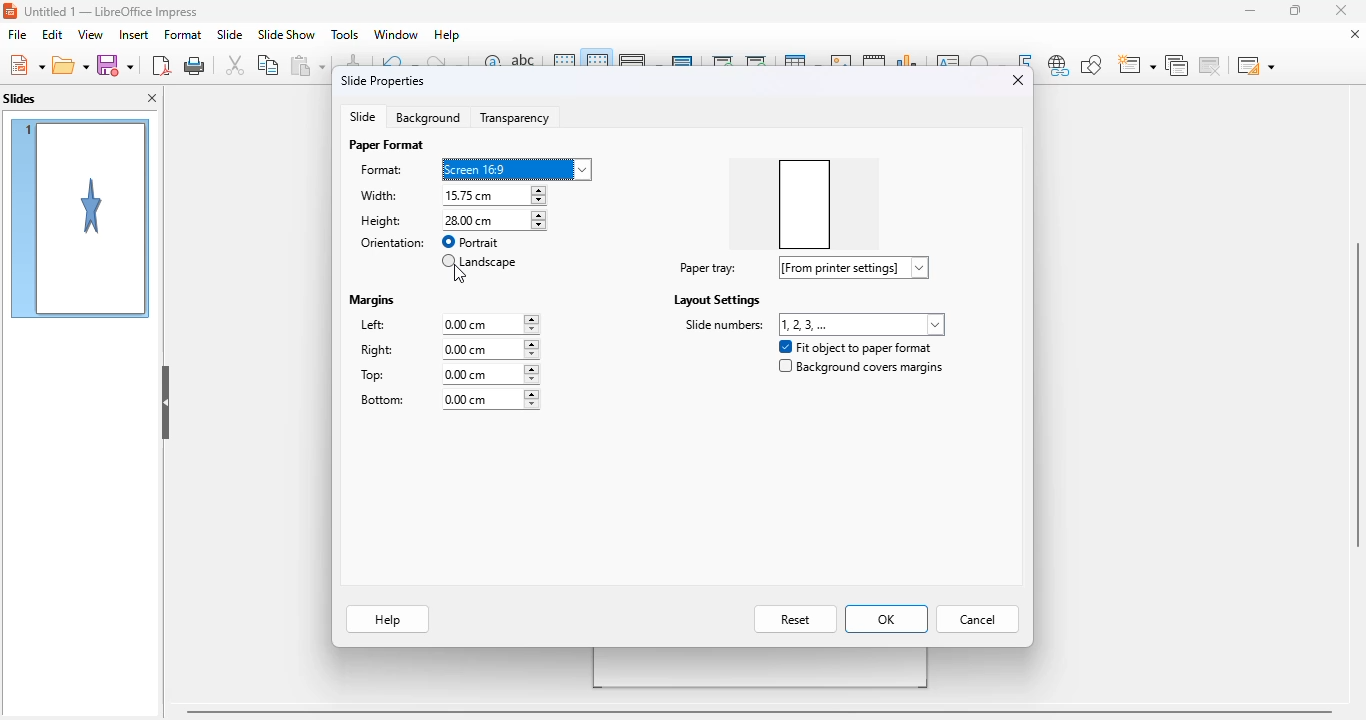 The image size is (1366, 720). I want to click on background, so click(427, 117).